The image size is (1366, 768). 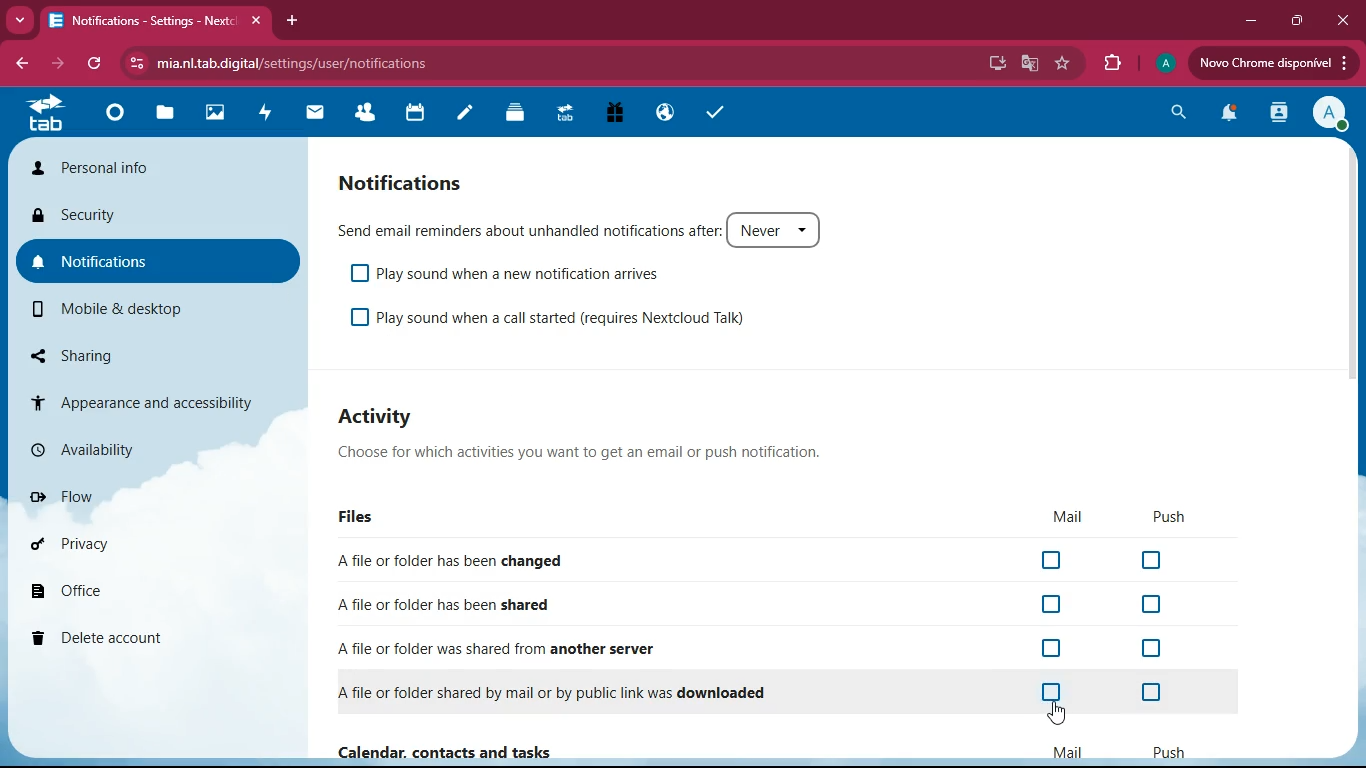 I want to click on notifications, so click(x=409, y=180).